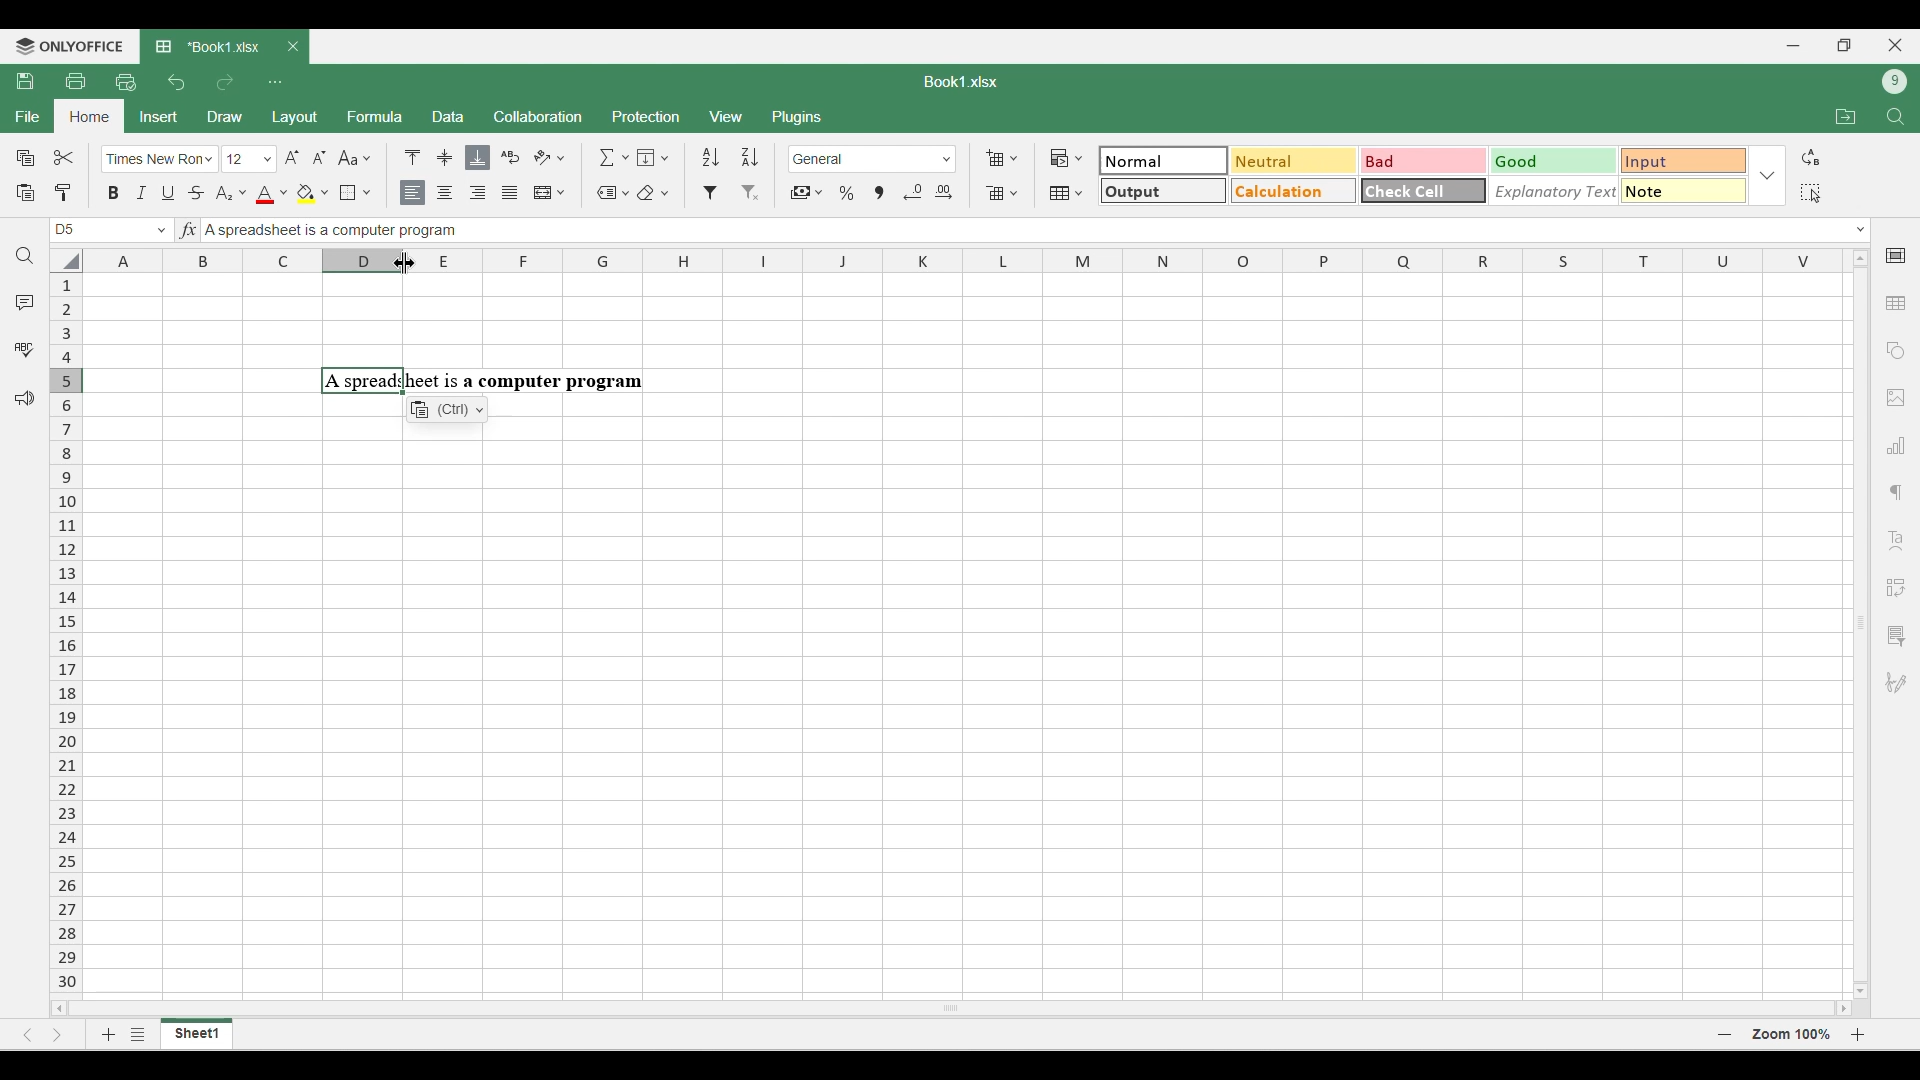 This screenshot has height=1080, width=1920. Describe the element at coordinates (614, 157) in the screenshot. I see `Summation options` at that location.